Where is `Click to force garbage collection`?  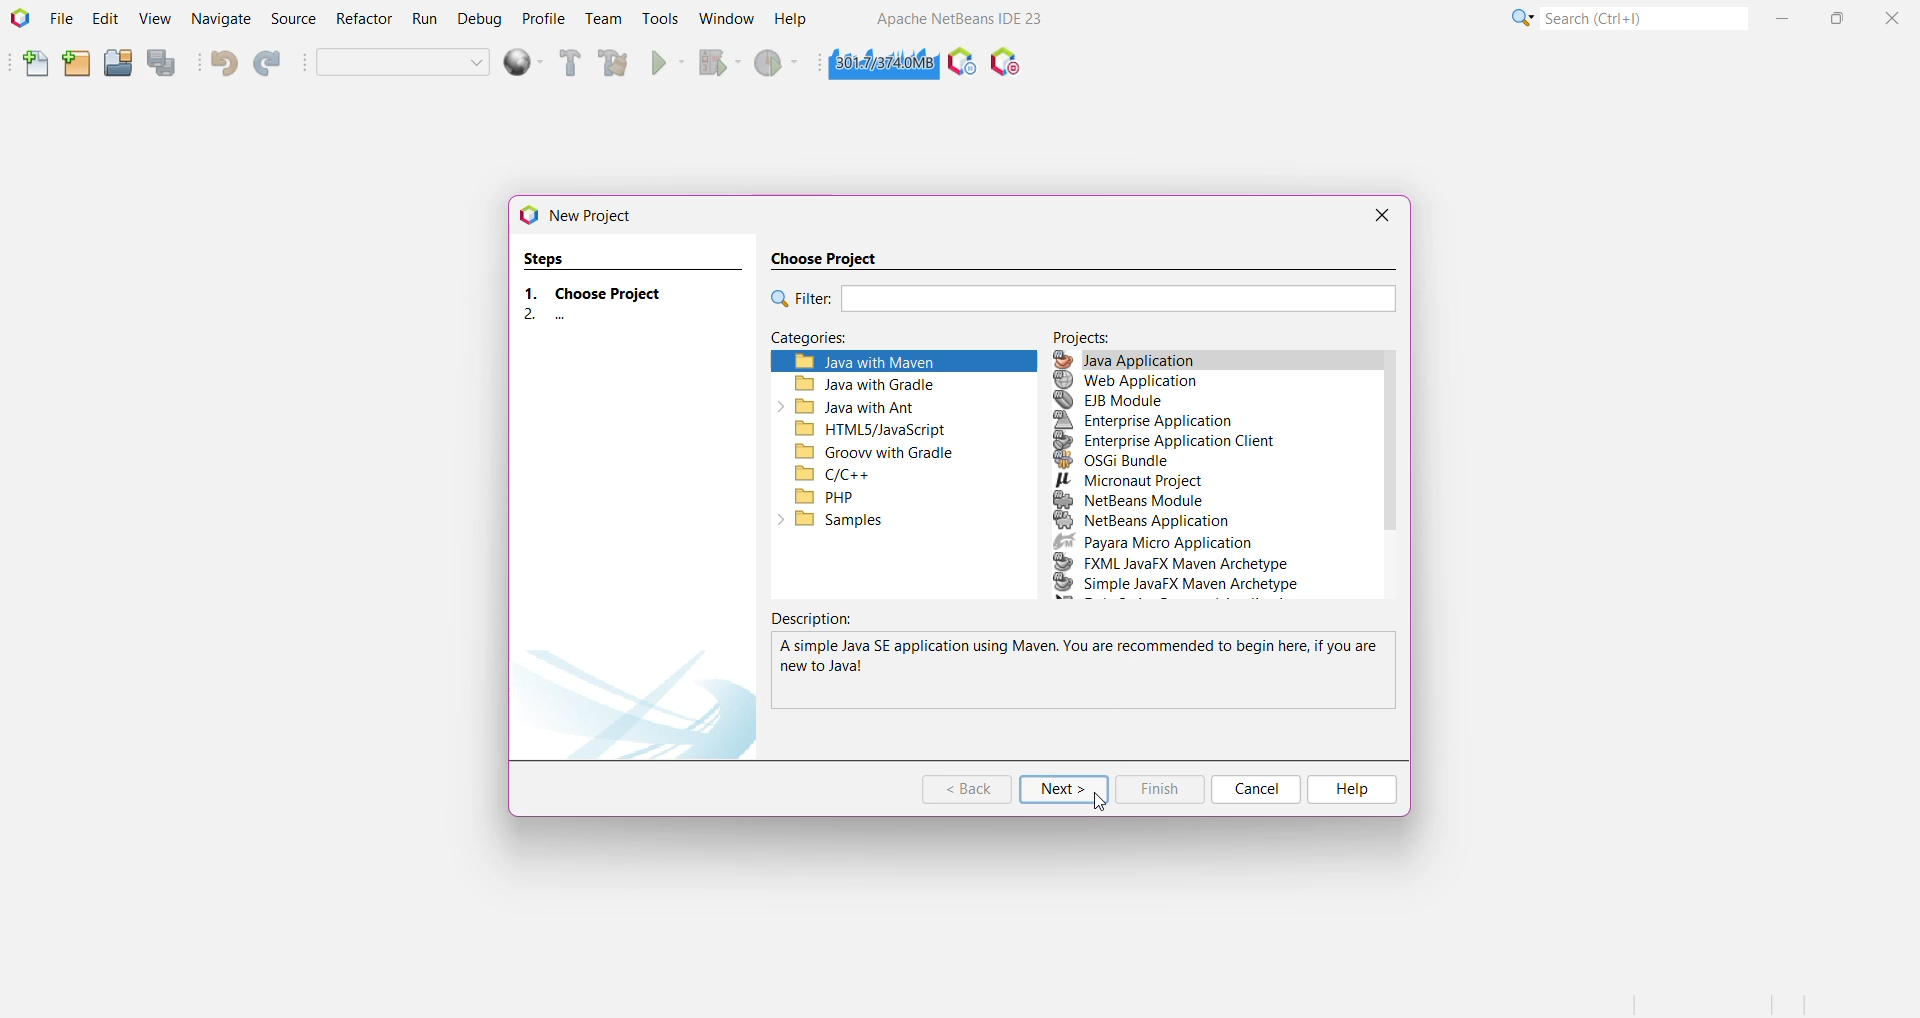 Click to force garbage collection is located at coordinates (879, 64).